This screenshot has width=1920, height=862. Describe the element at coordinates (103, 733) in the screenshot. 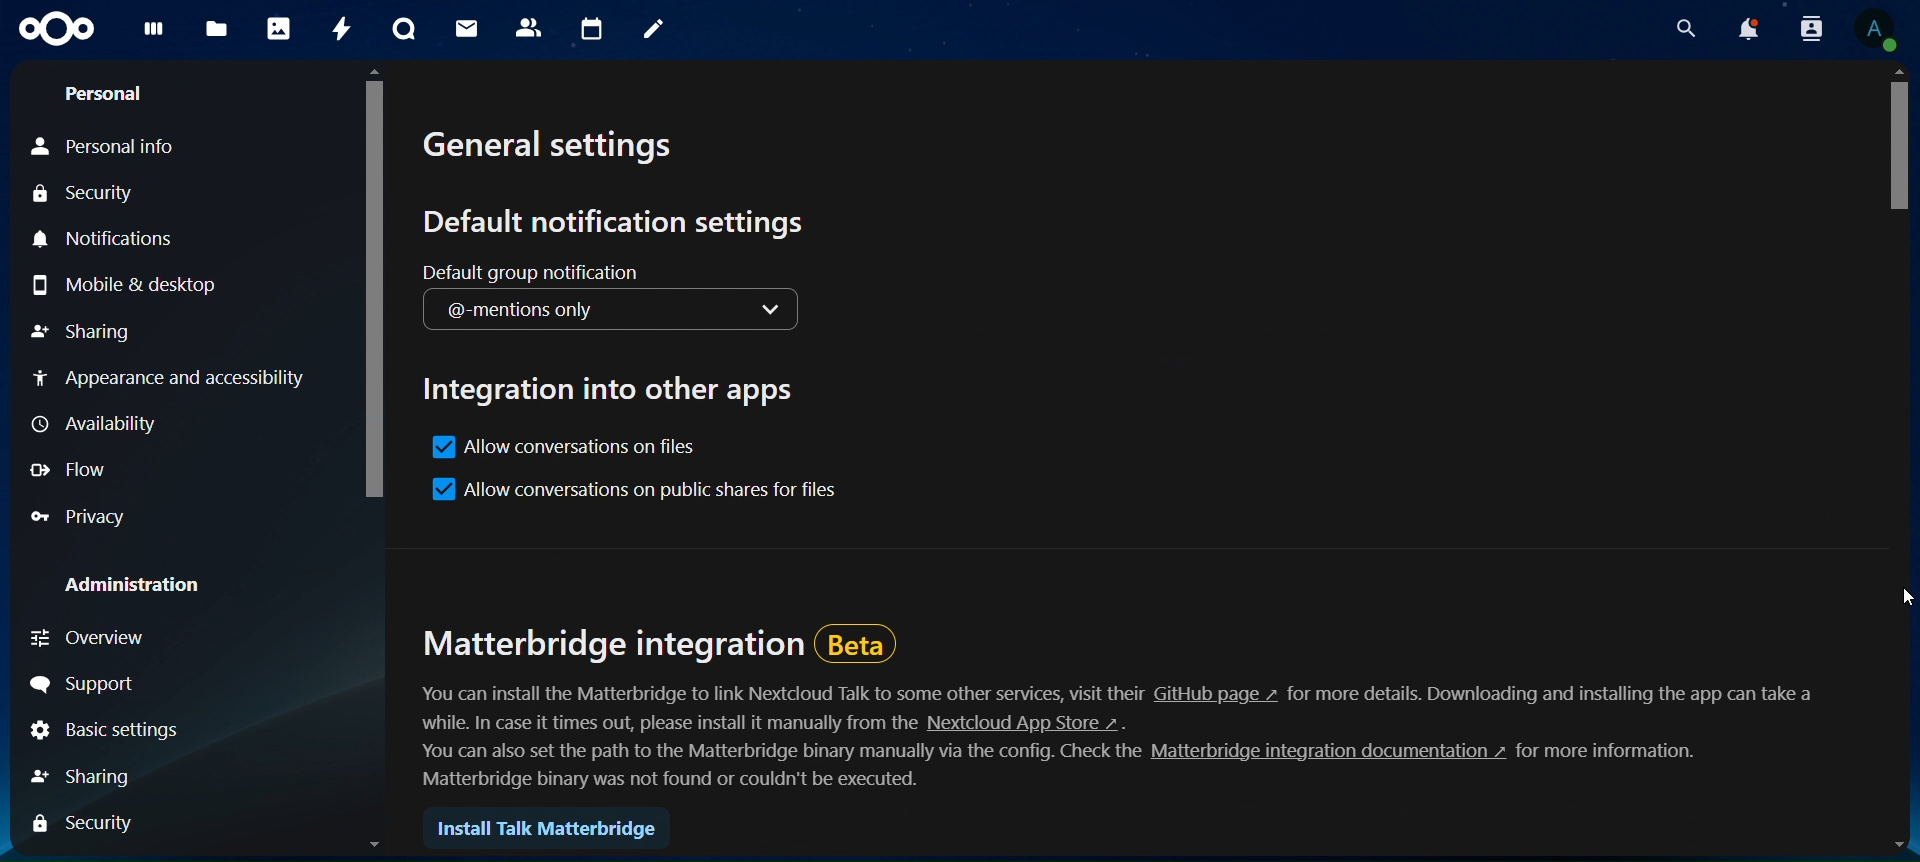

I see `basic settings` at that location.